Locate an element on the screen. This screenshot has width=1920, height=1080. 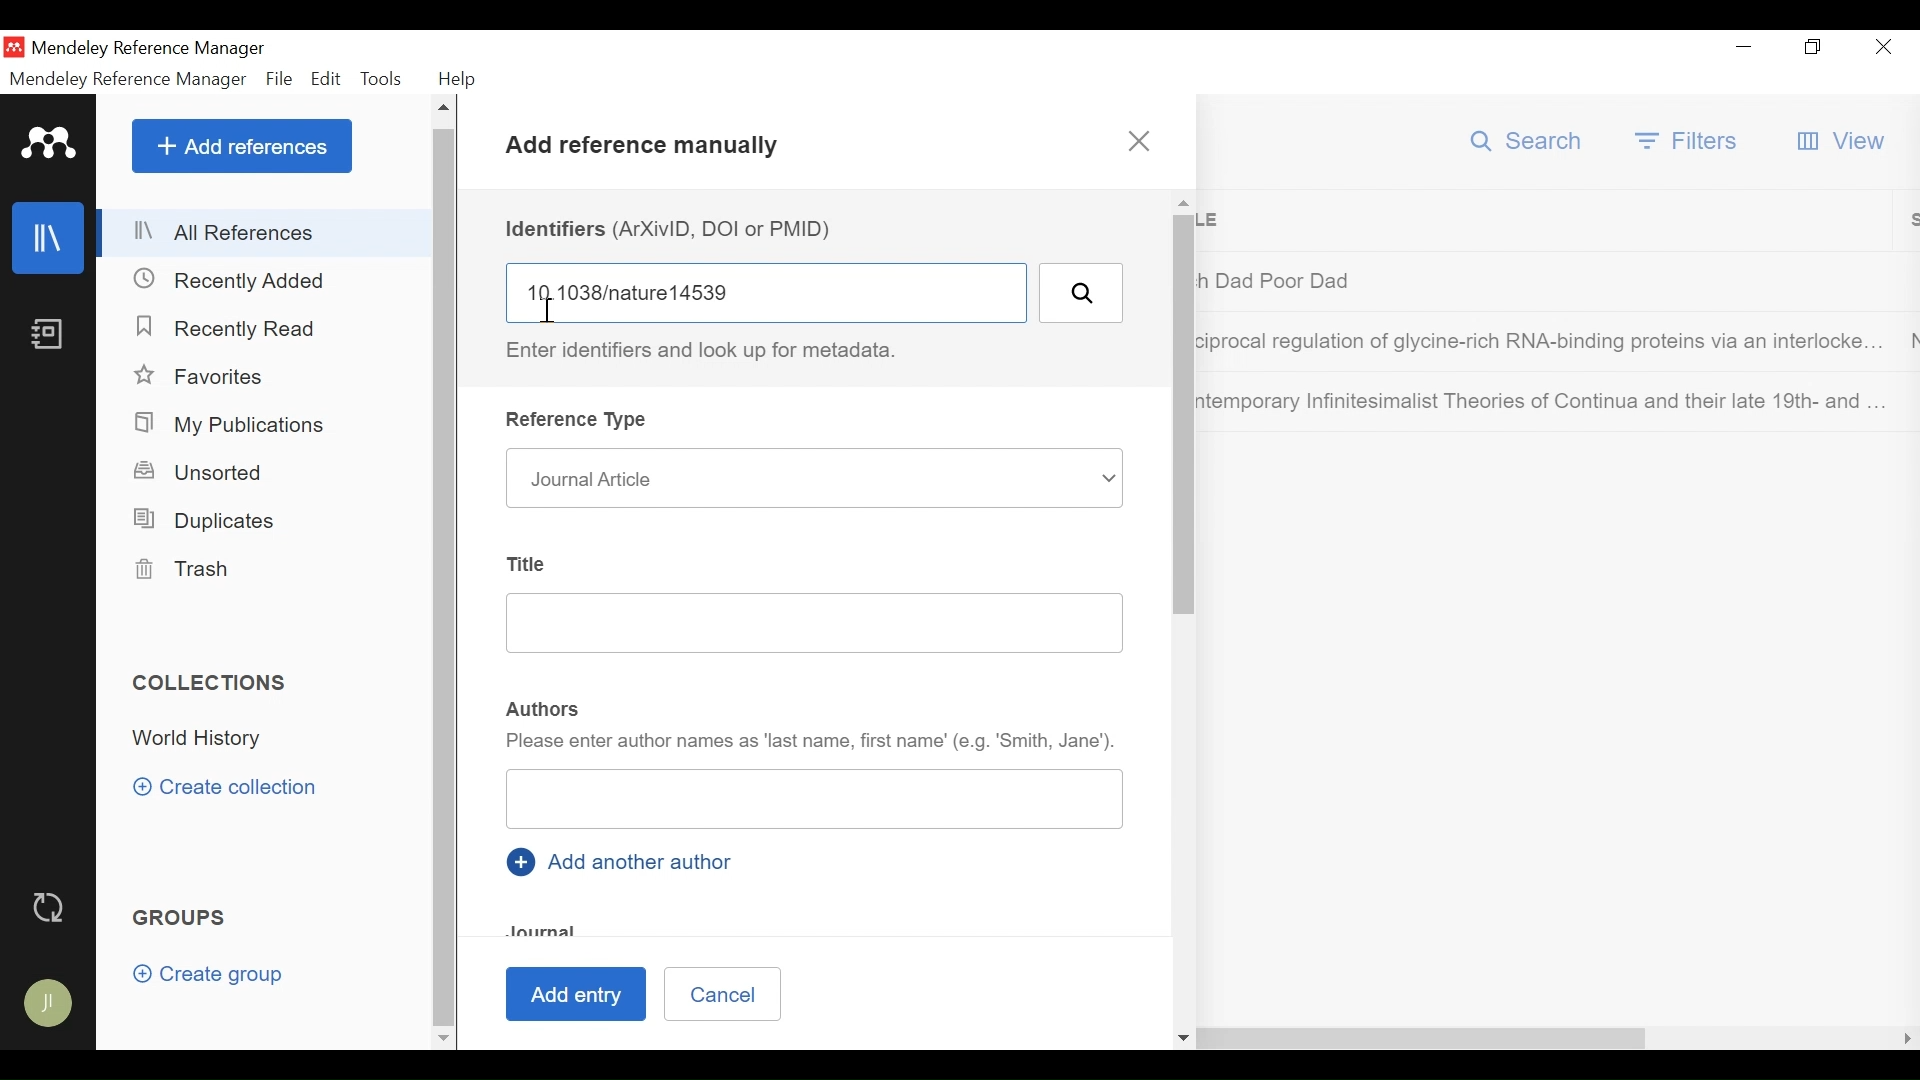
Please enter author as last name, first name is located at coordinates (812, 742).